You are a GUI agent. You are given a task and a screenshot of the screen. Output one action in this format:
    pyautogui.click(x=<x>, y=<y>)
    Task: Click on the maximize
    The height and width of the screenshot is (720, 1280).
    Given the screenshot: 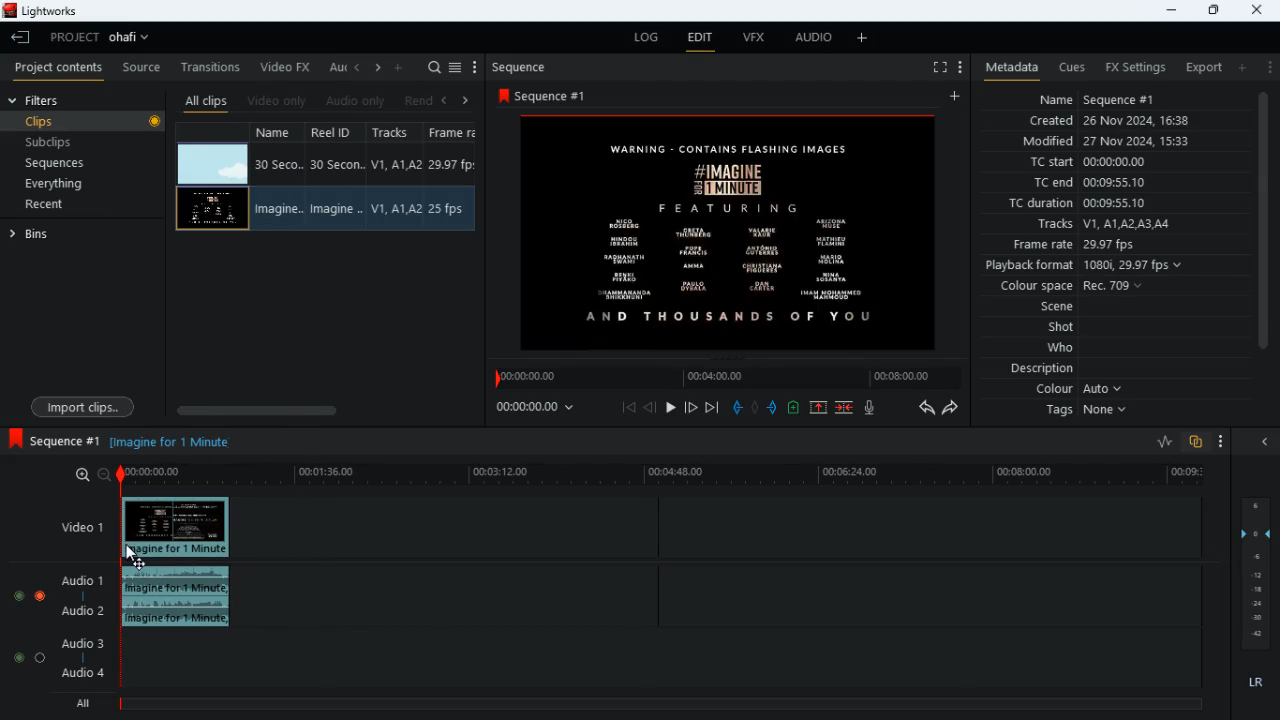 What is the action you would take?
    pyautogui.click(x=1213, y=10)
    